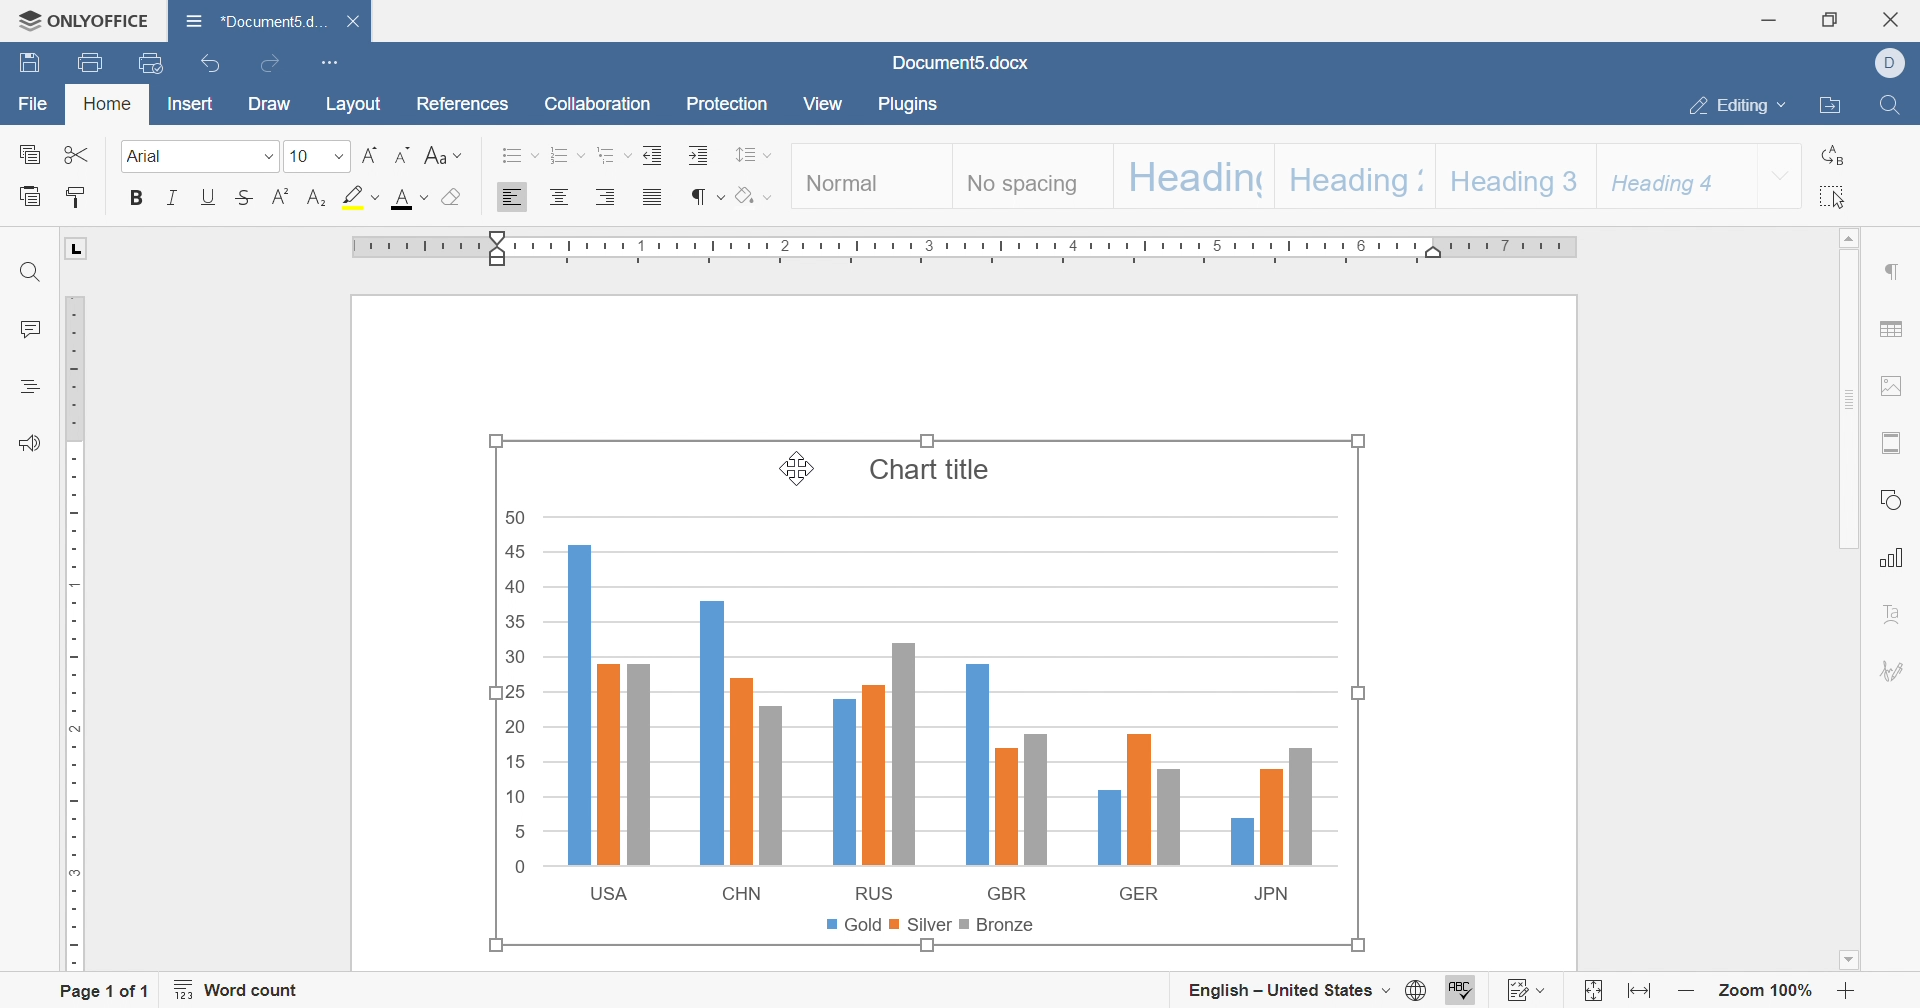 This screenshot has height=1008, width=1920. Describe the element at coordinates (31, 271) in the screenshot. I see `find` at that location.